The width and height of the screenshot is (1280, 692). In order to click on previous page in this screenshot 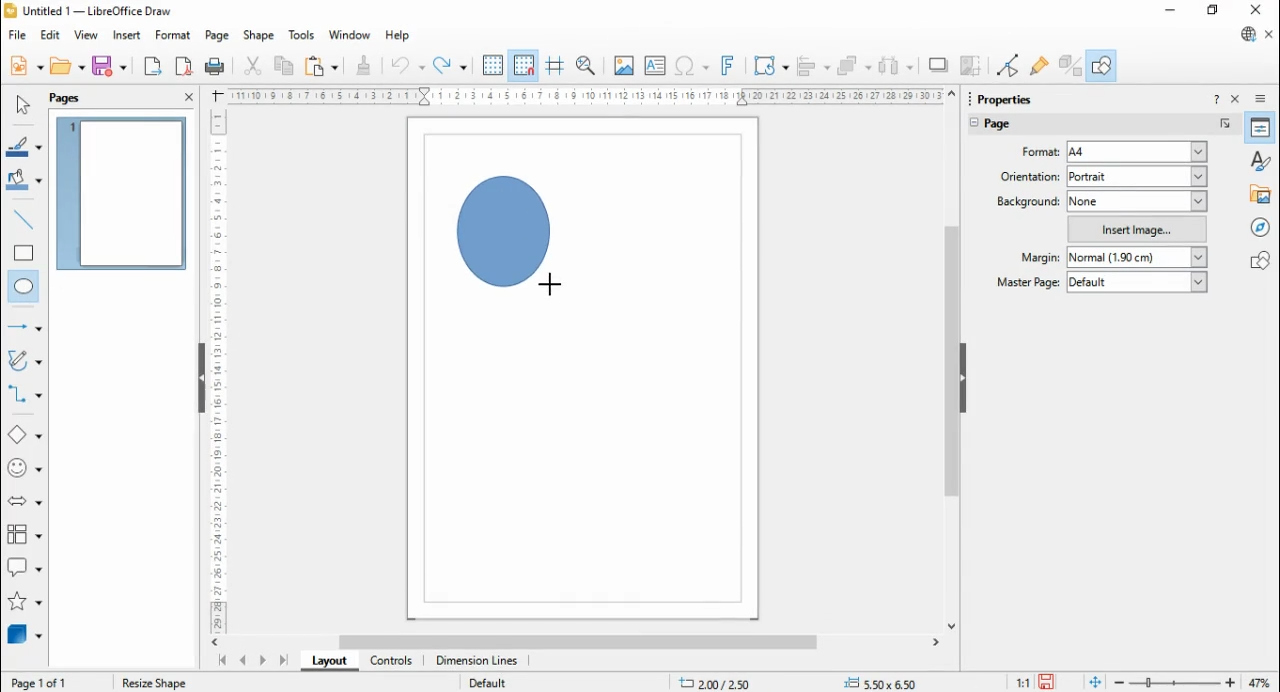, I will do `click(244, 661)`.